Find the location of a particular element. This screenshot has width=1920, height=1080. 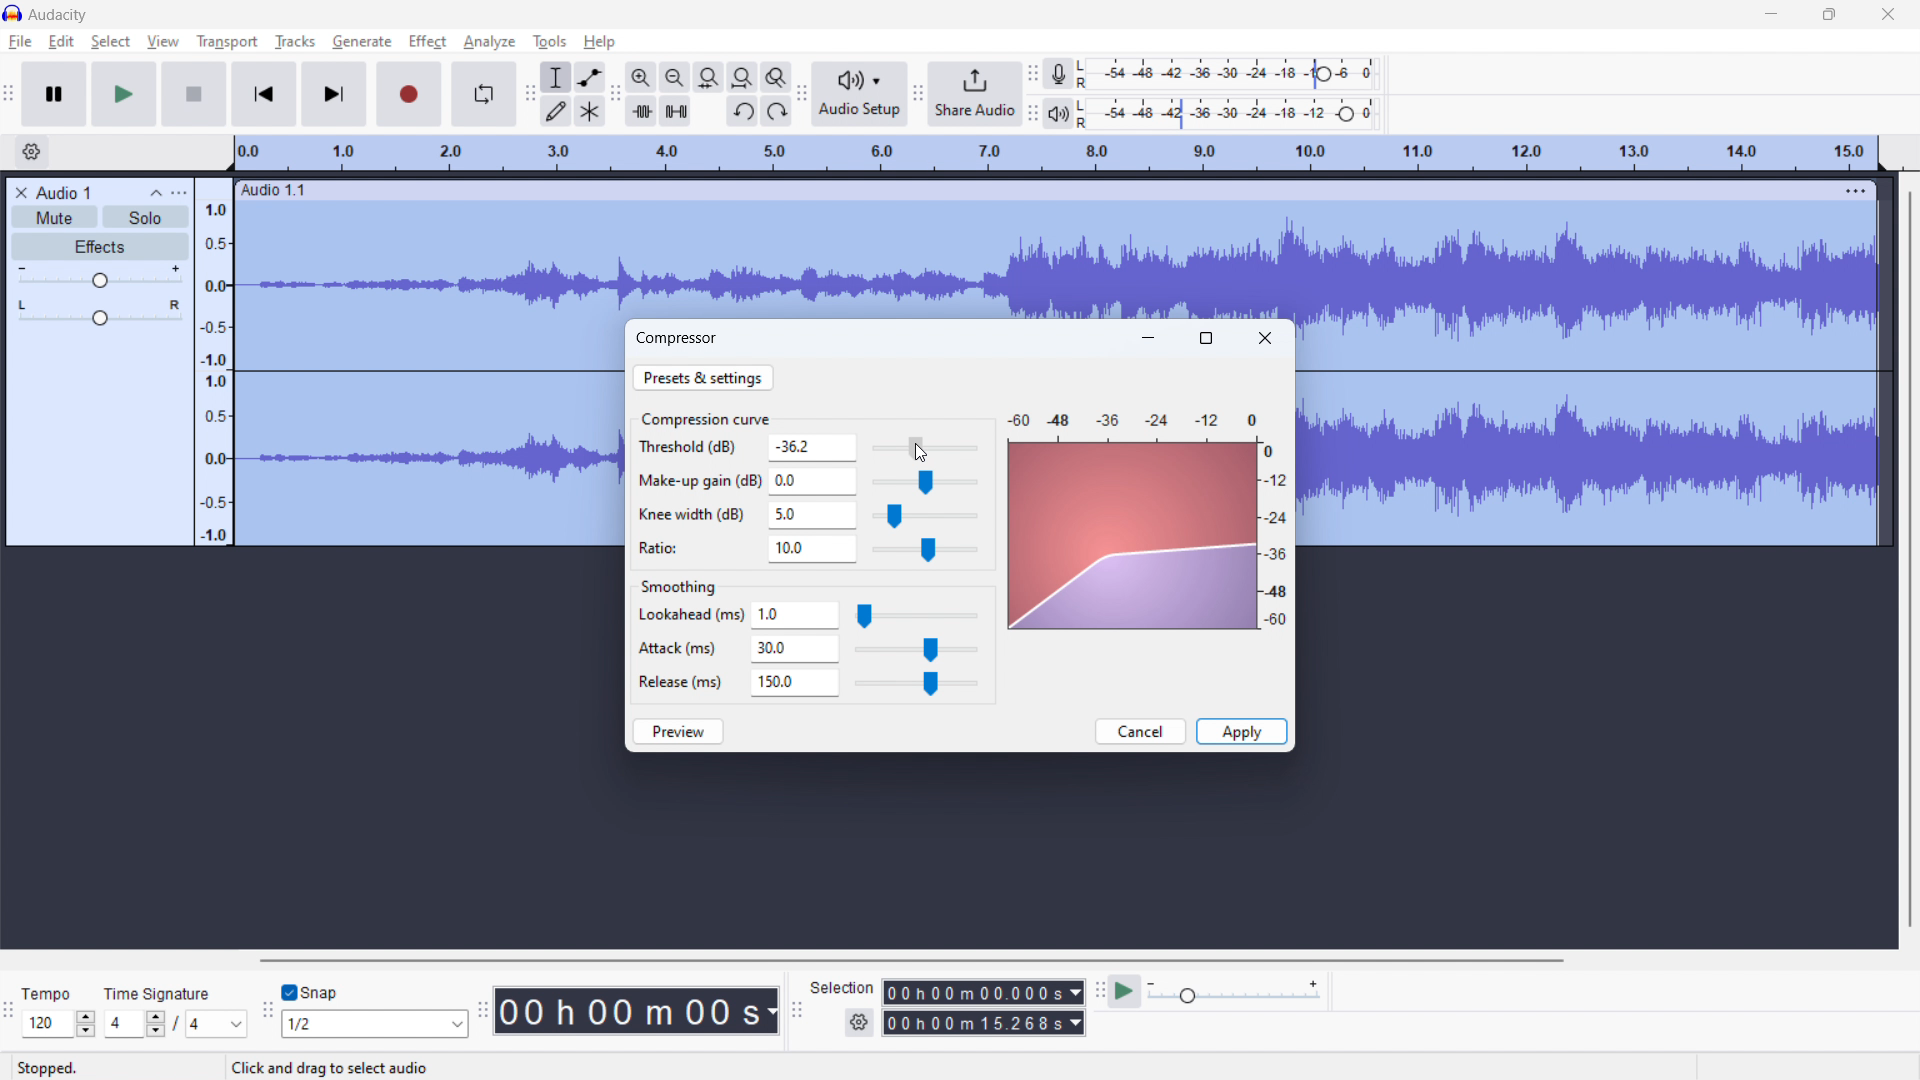

 Lookahead (ms) is located at coordinates (690, 616).